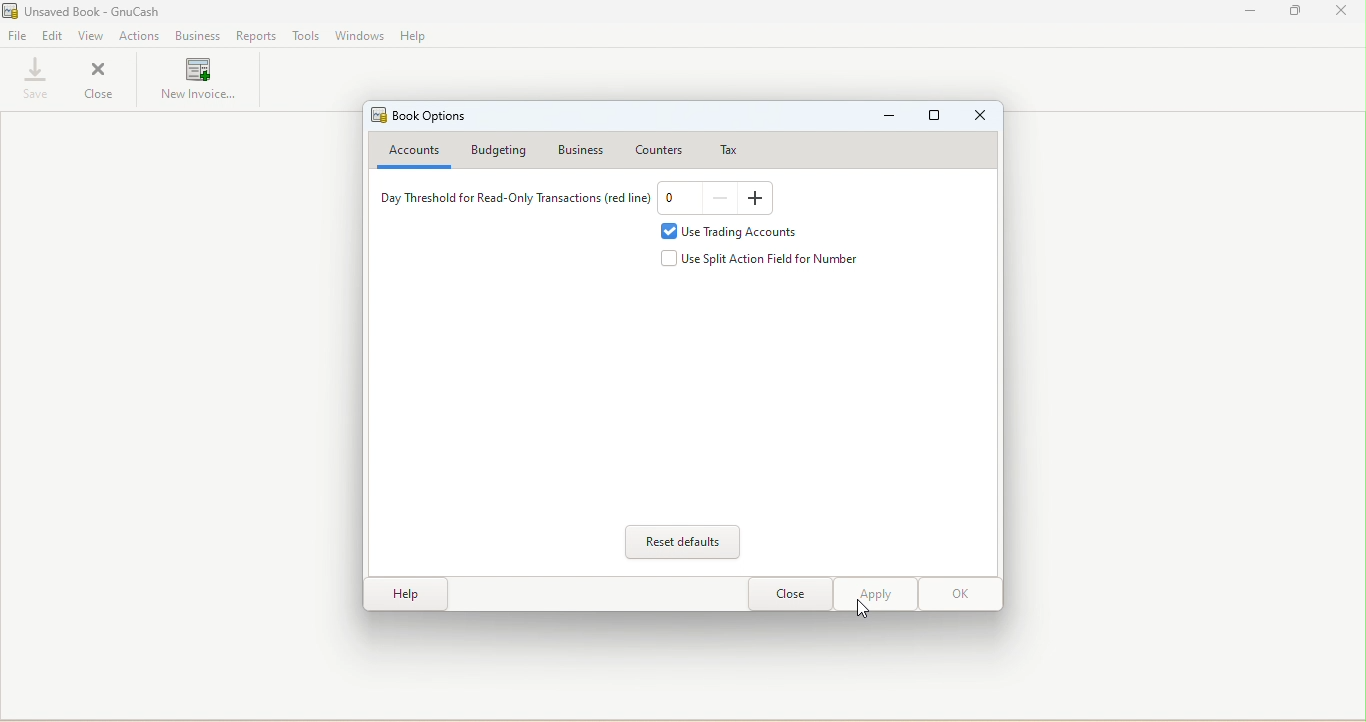 This screenshot has width=1366, height=722. What do you see at coordinates (1341, 12) in the screenshot?
I see `close` at bounding box center [1341, 12].